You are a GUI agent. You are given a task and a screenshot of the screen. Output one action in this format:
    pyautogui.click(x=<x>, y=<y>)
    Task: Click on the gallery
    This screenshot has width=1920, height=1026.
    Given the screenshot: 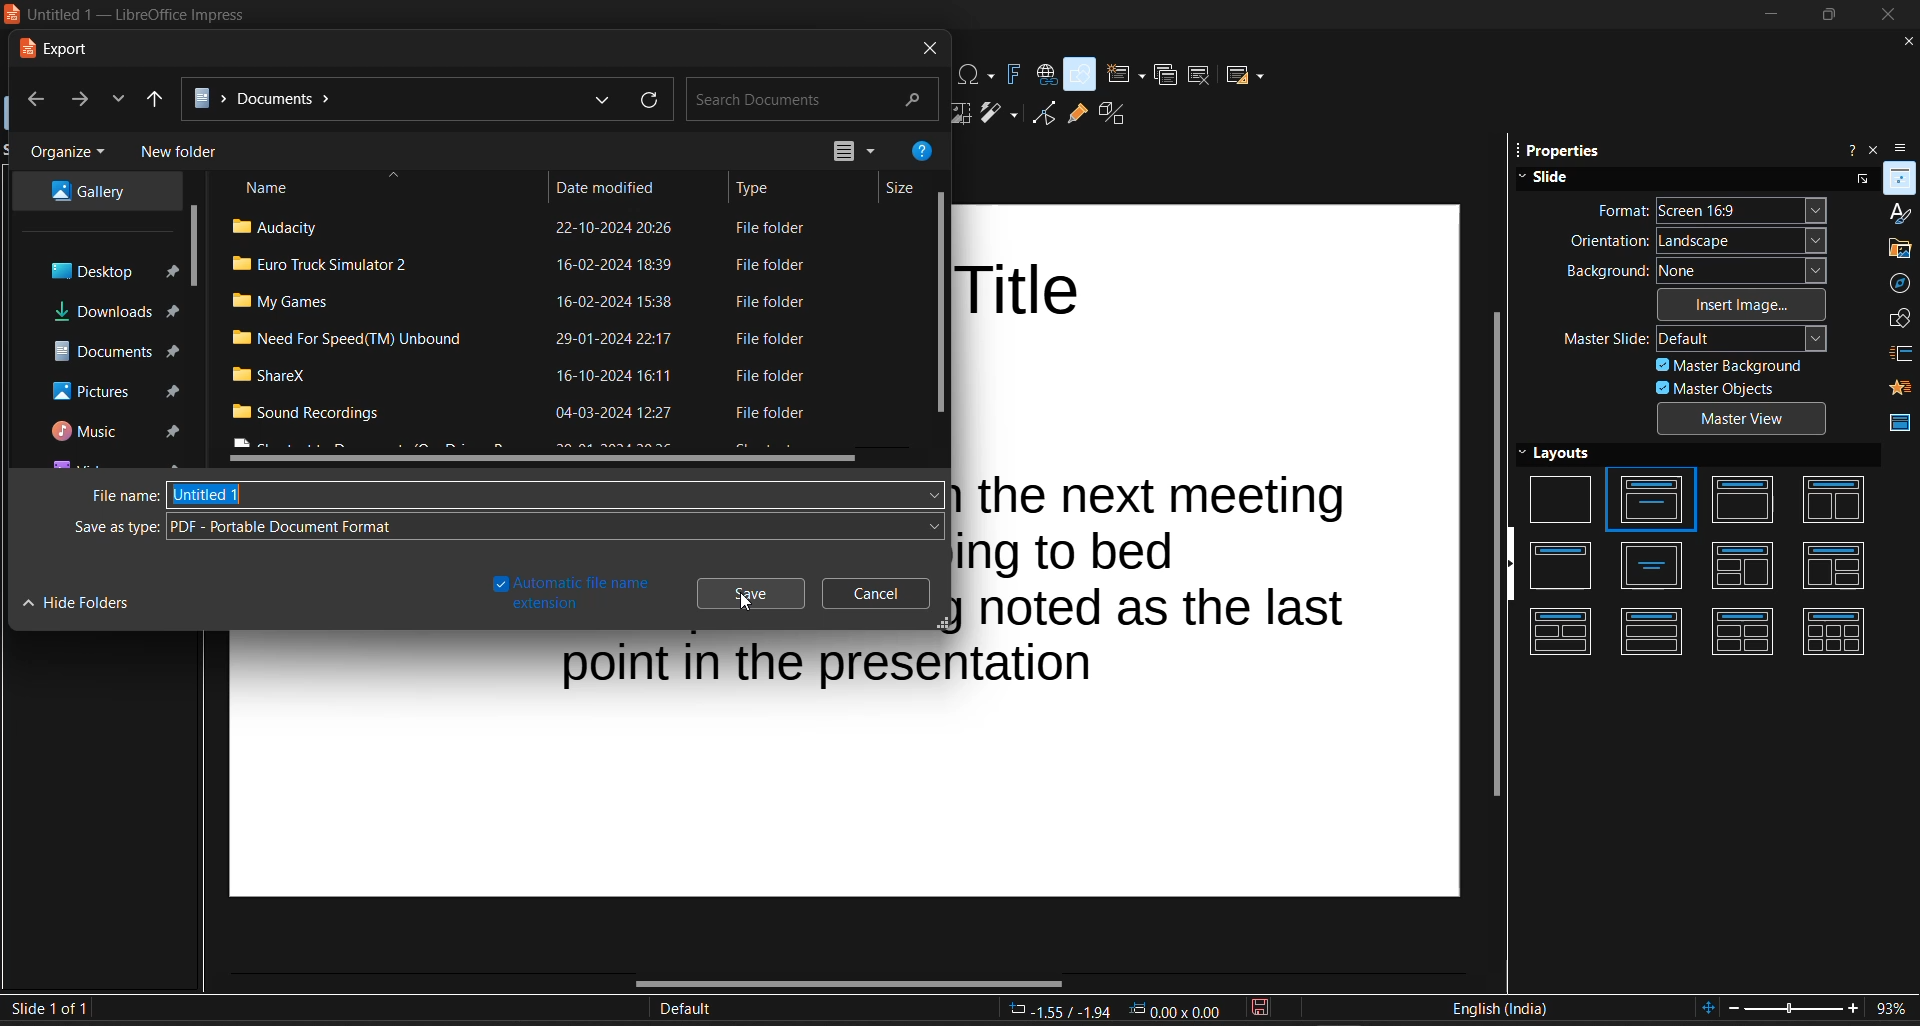 What is the action you would take?
    pyautogui.click(x=1897, y=249)
    